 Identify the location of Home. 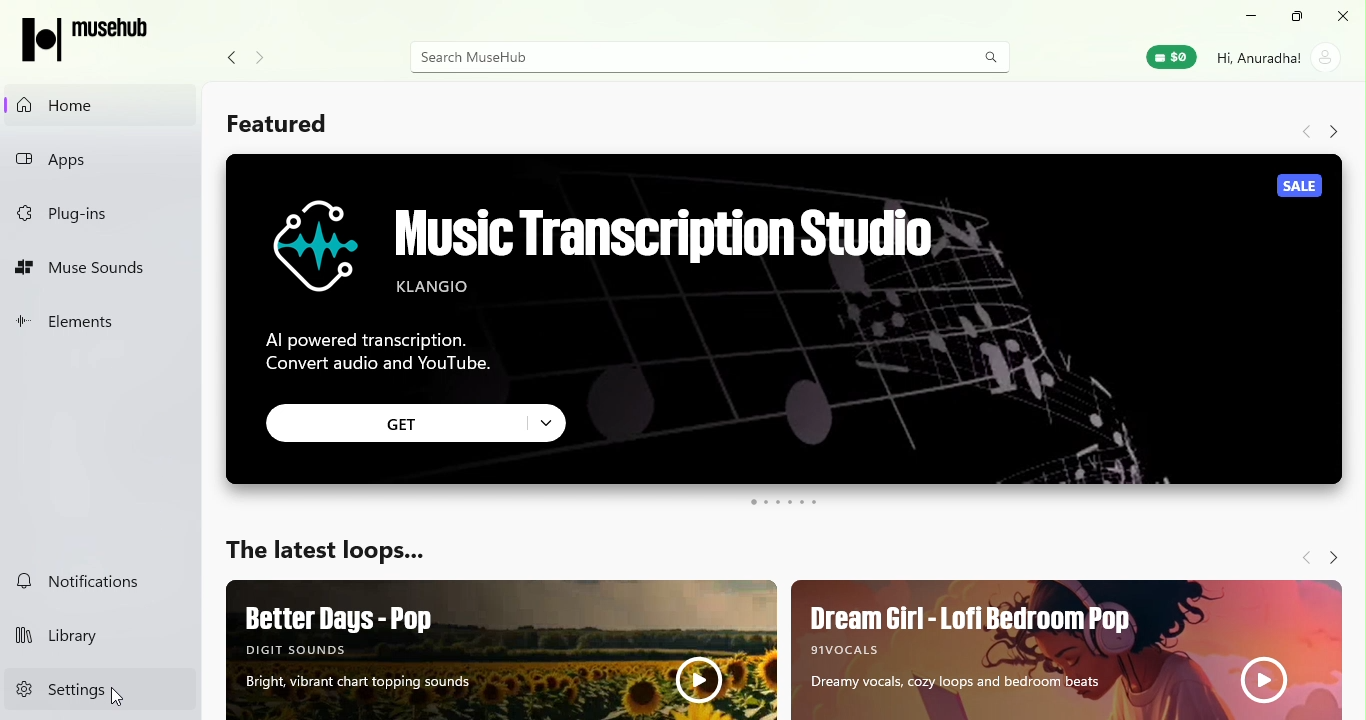
(100, 105).